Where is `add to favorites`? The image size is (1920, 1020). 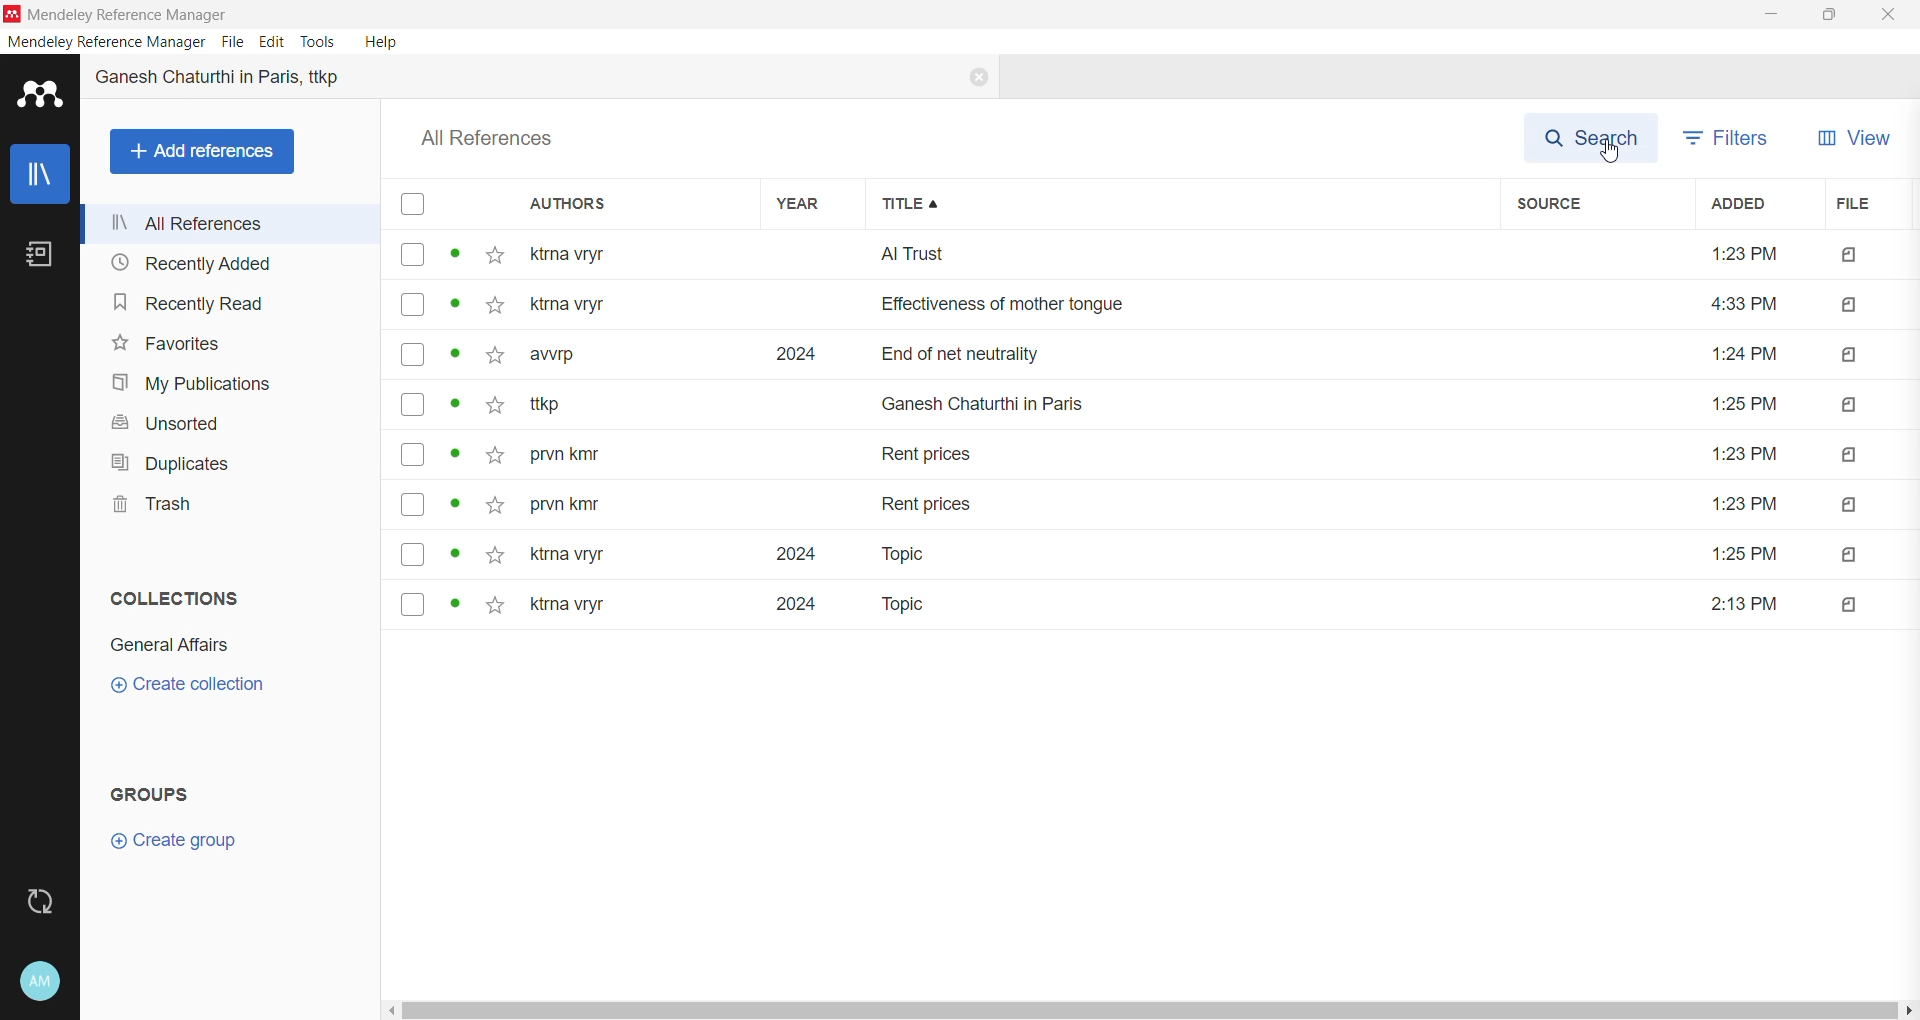
add to favorites is located at coordinates (494, 606).